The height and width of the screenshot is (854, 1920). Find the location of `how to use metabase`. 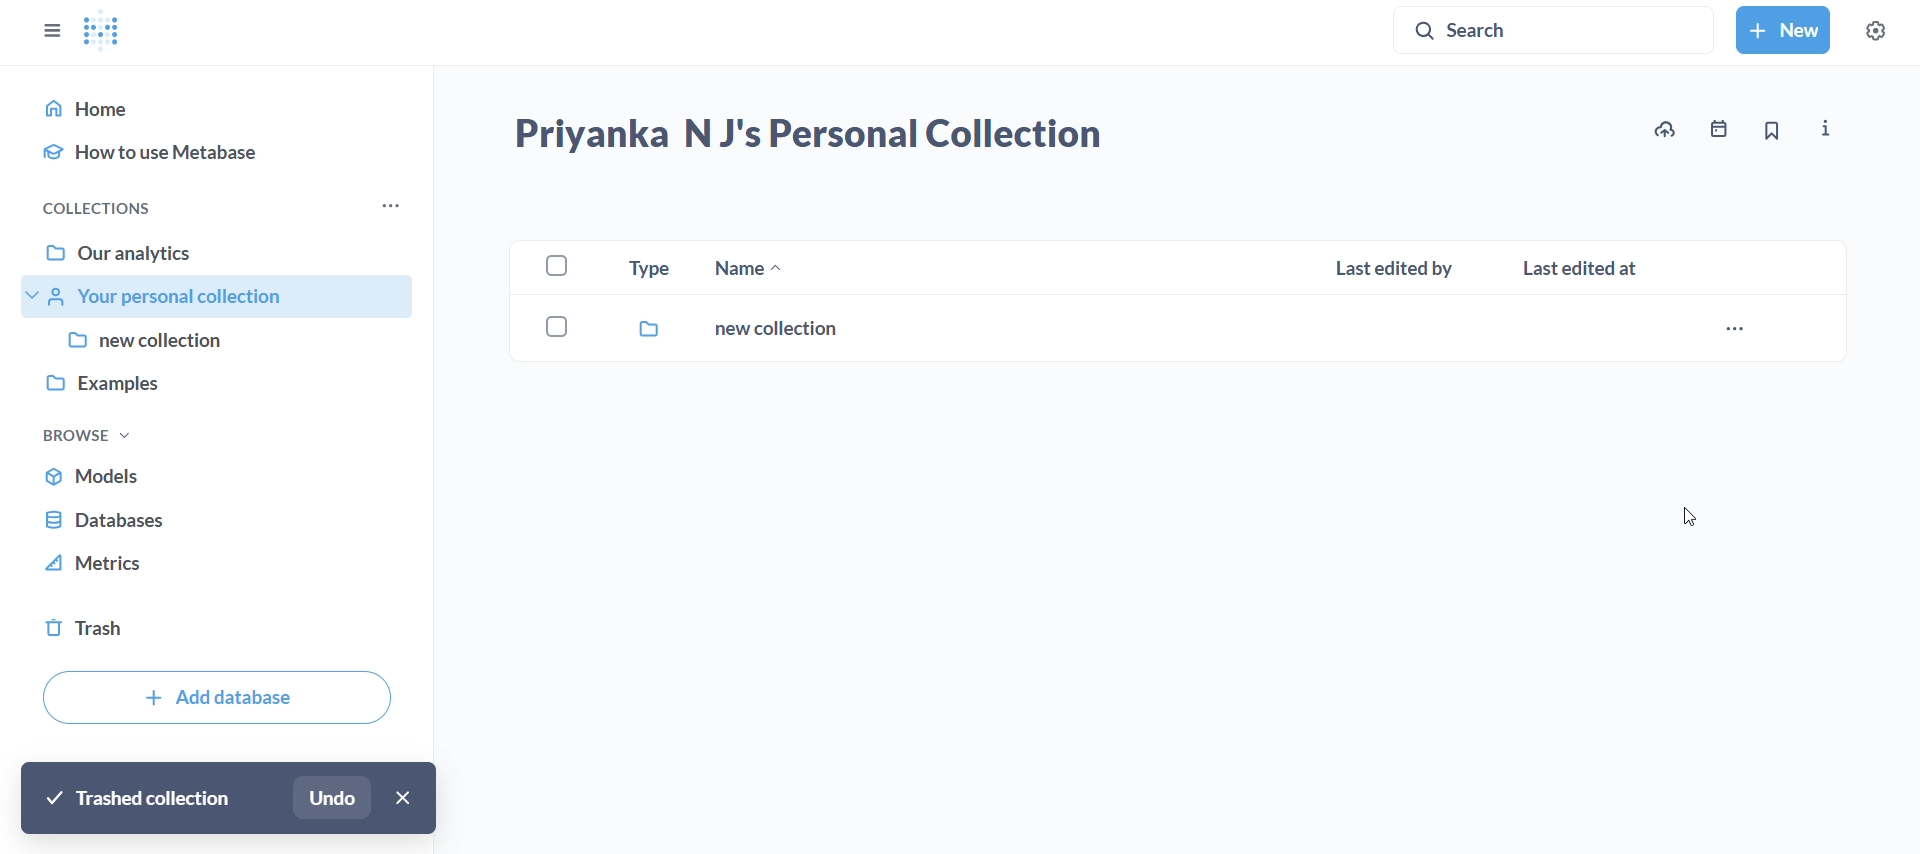

how to use metabase is located at coordinates (219, 154).